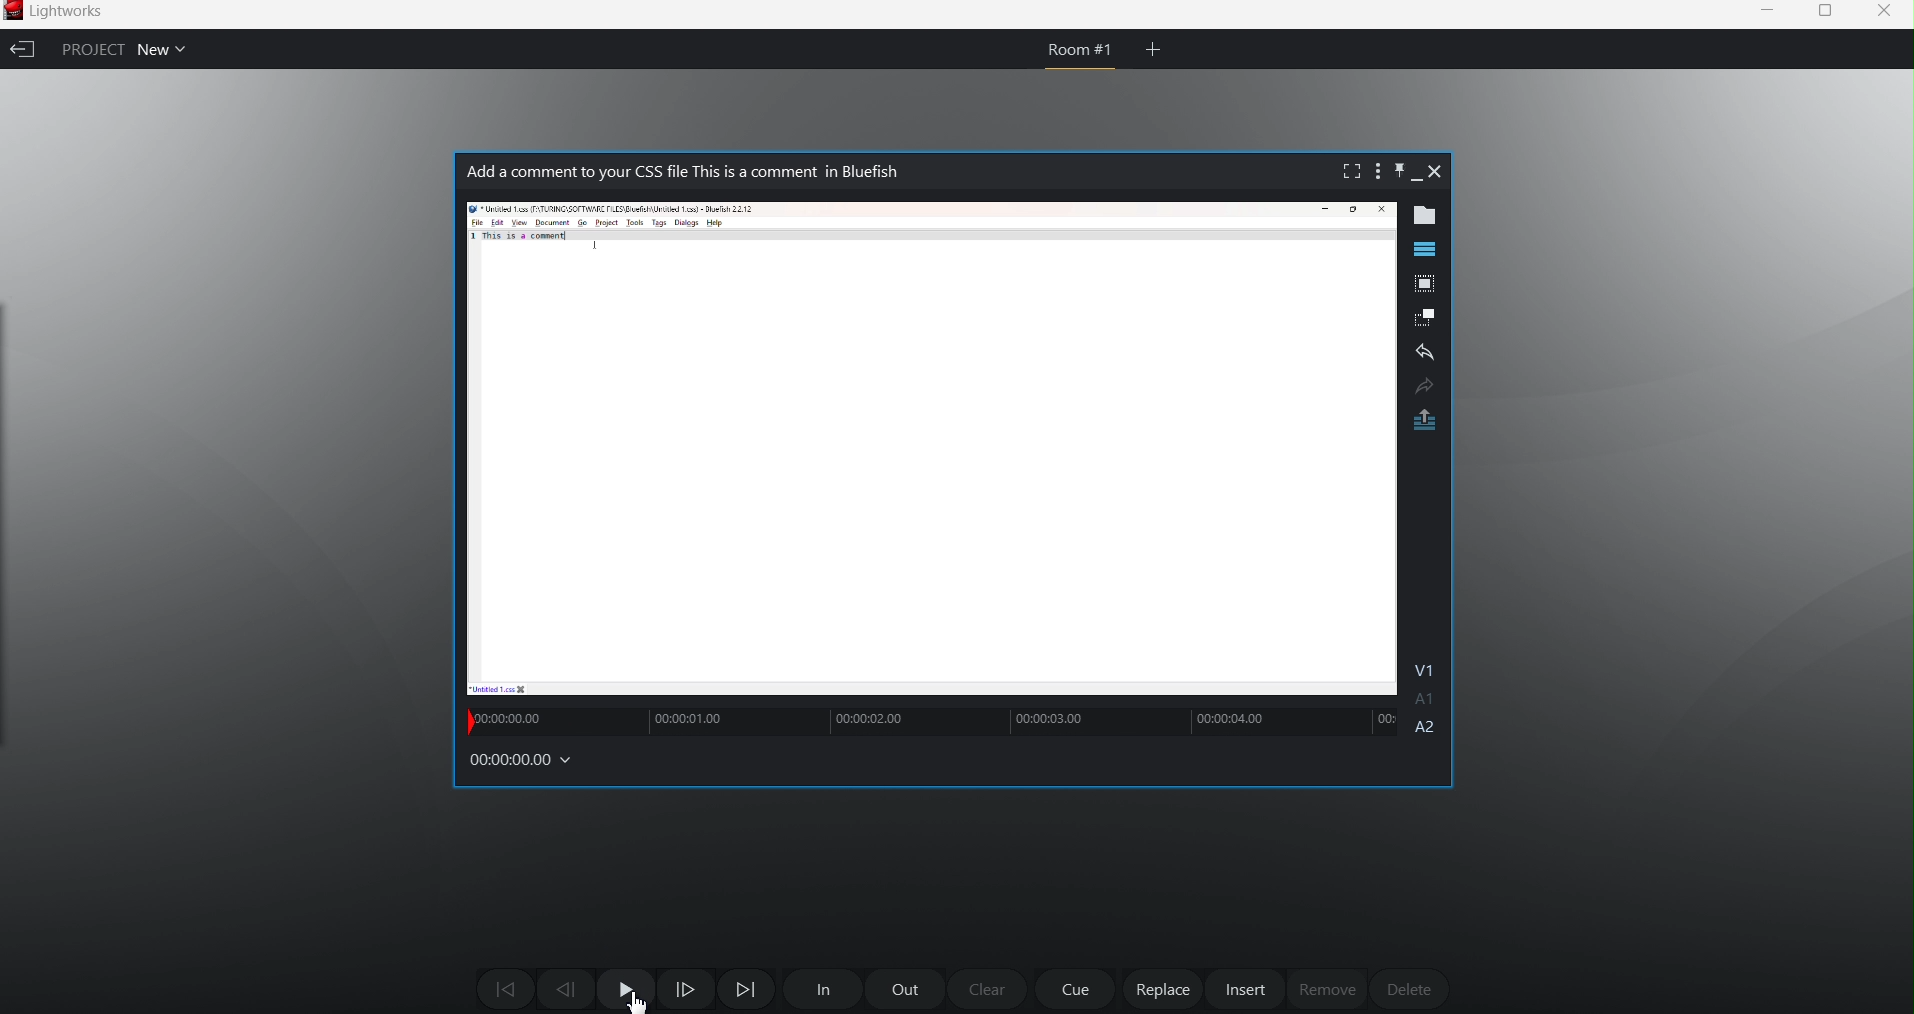  I want to click on pause and play, so click(625, 989).